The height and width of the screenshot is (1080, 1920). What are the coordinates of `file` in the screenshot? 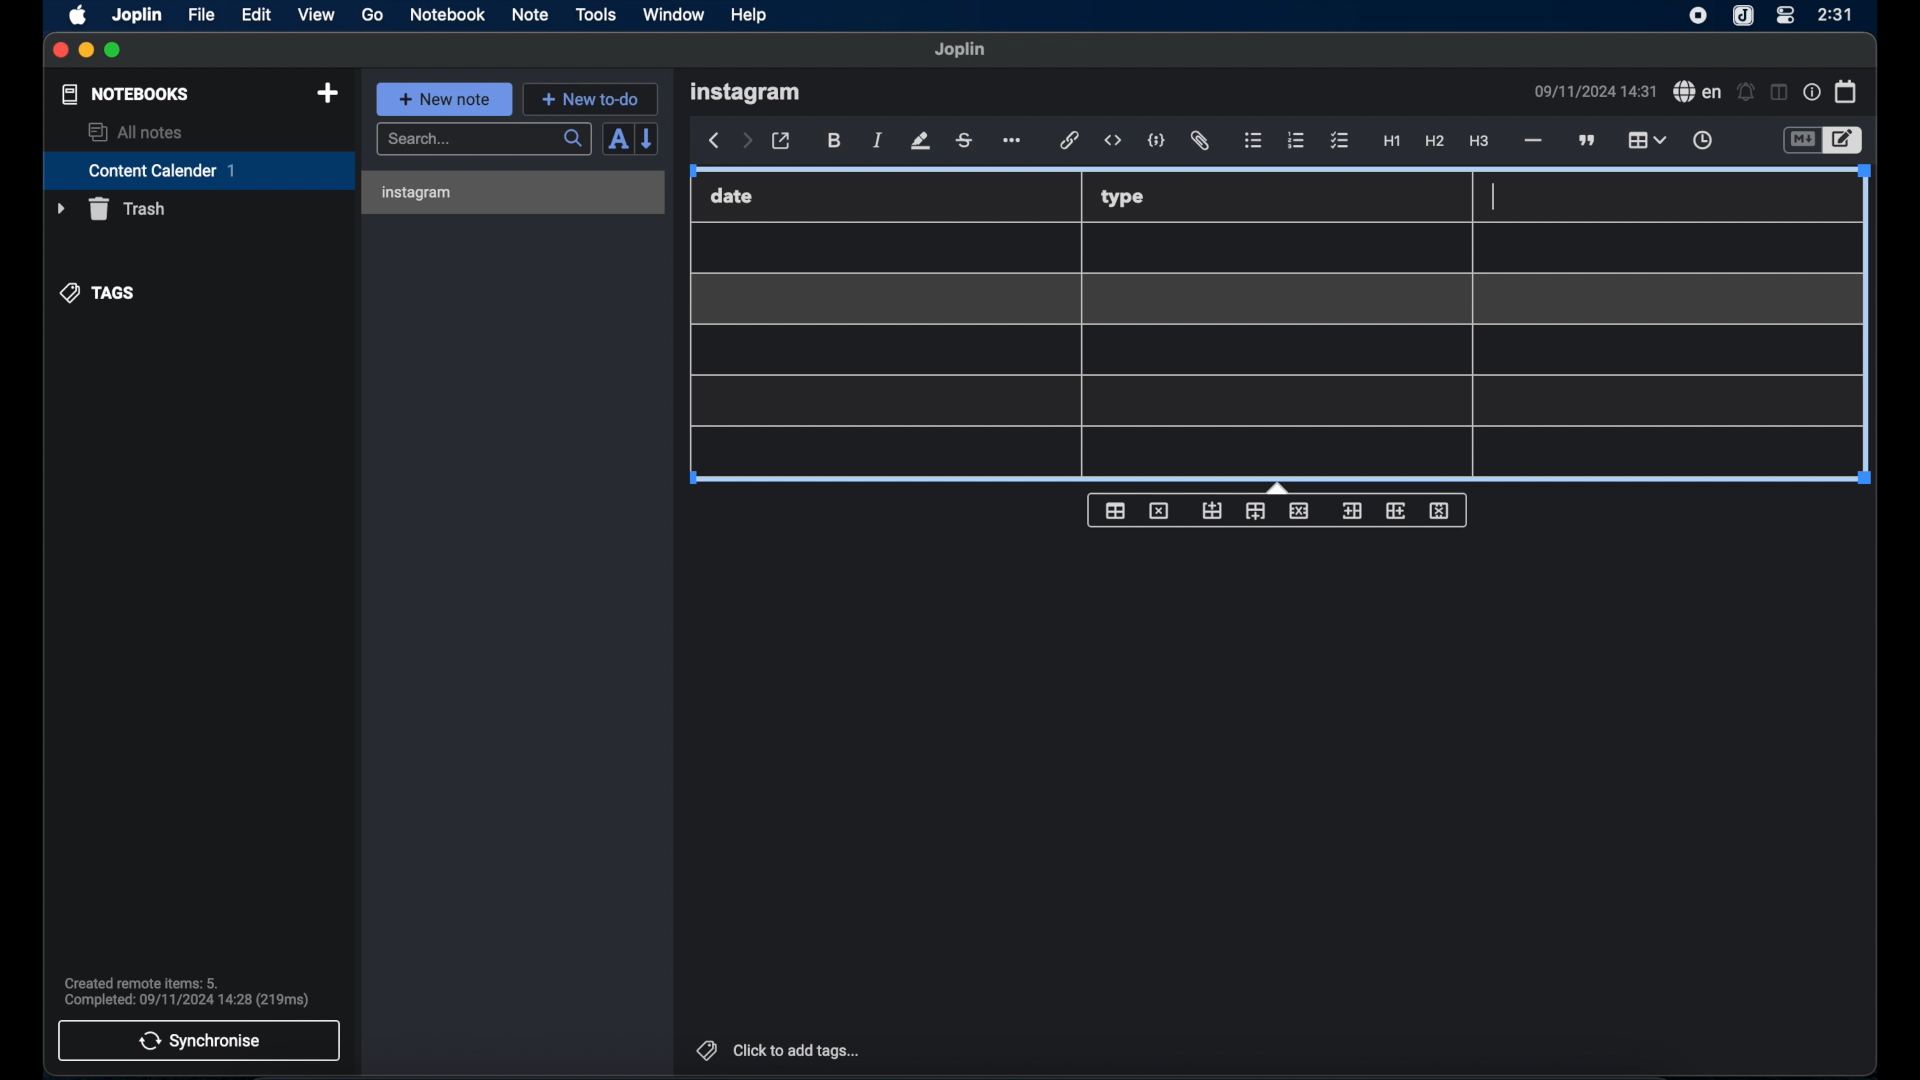 It's located at (203, 15).